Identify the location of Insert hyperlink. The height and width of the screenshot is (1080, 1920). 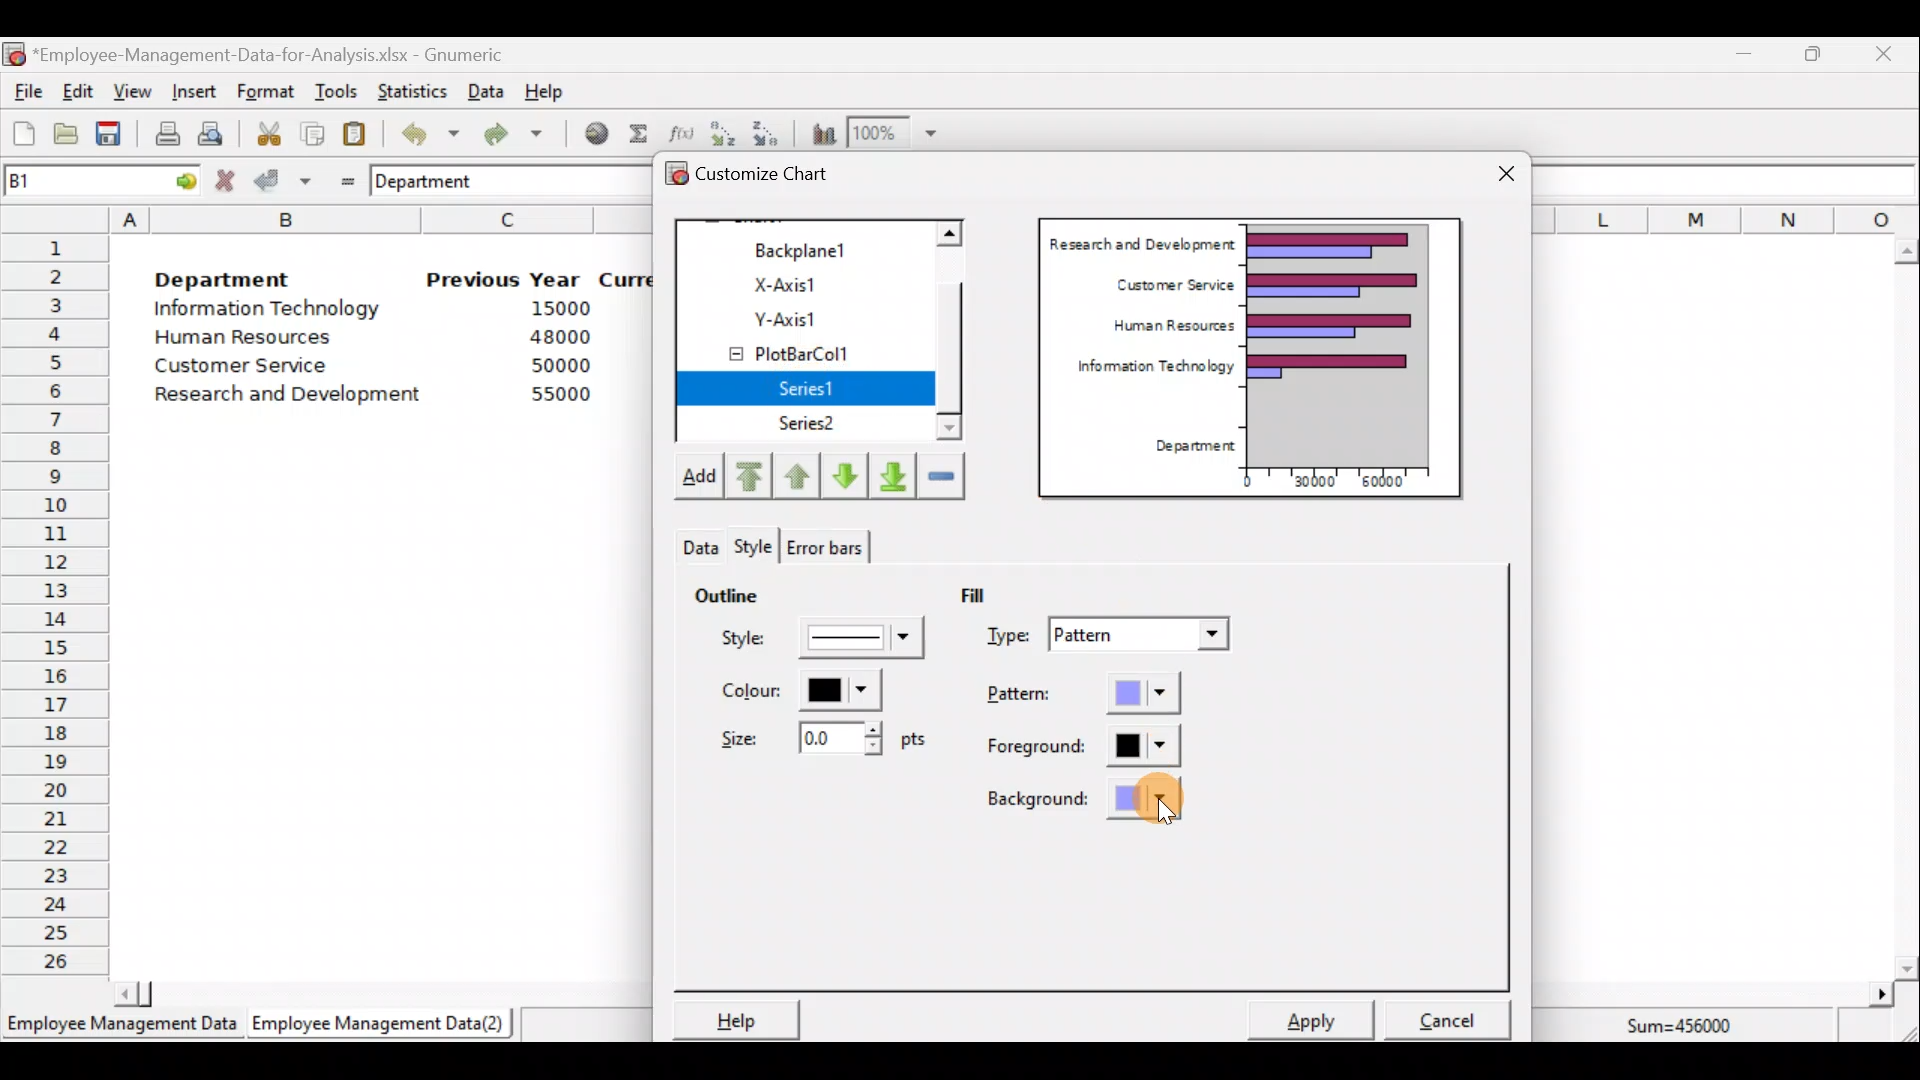
(589, 132).